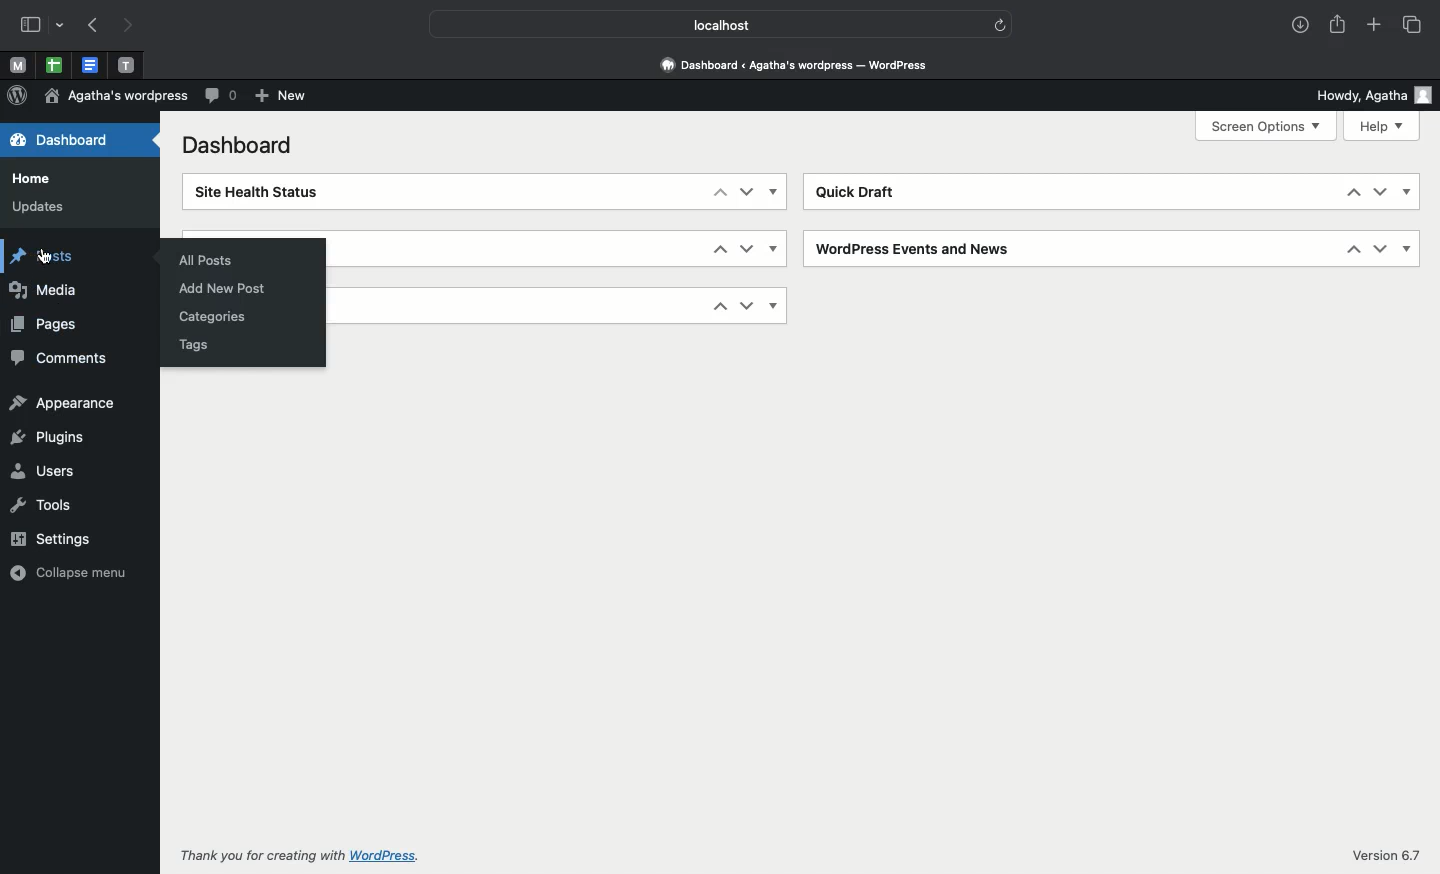 Image resolution: width=1440 pixels, height=874 pixels. Describe the element at coordinates (15, 64) in the screenshot. I see `M tabs` at that location.